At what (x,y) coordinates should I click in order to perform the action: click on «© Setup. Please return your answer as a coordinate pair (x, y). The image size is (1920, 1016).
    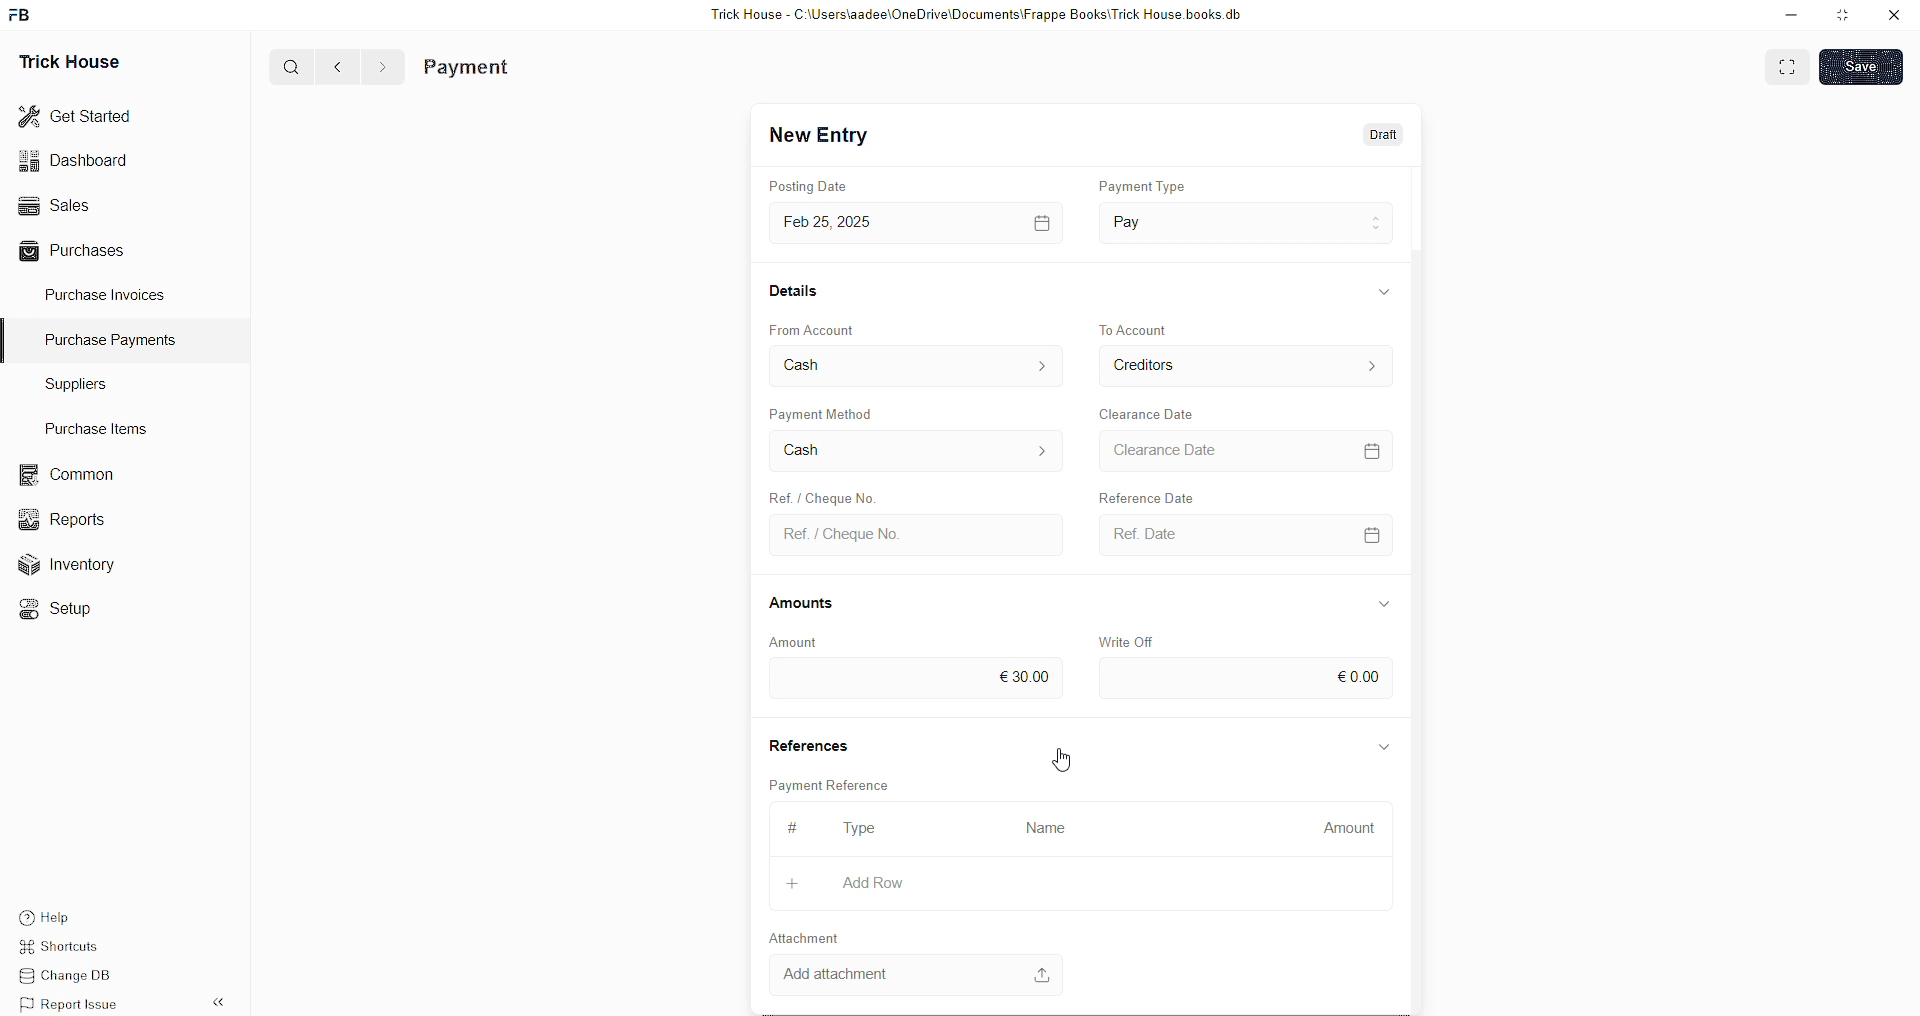
    Looking at the image, I should click on (62, 609).